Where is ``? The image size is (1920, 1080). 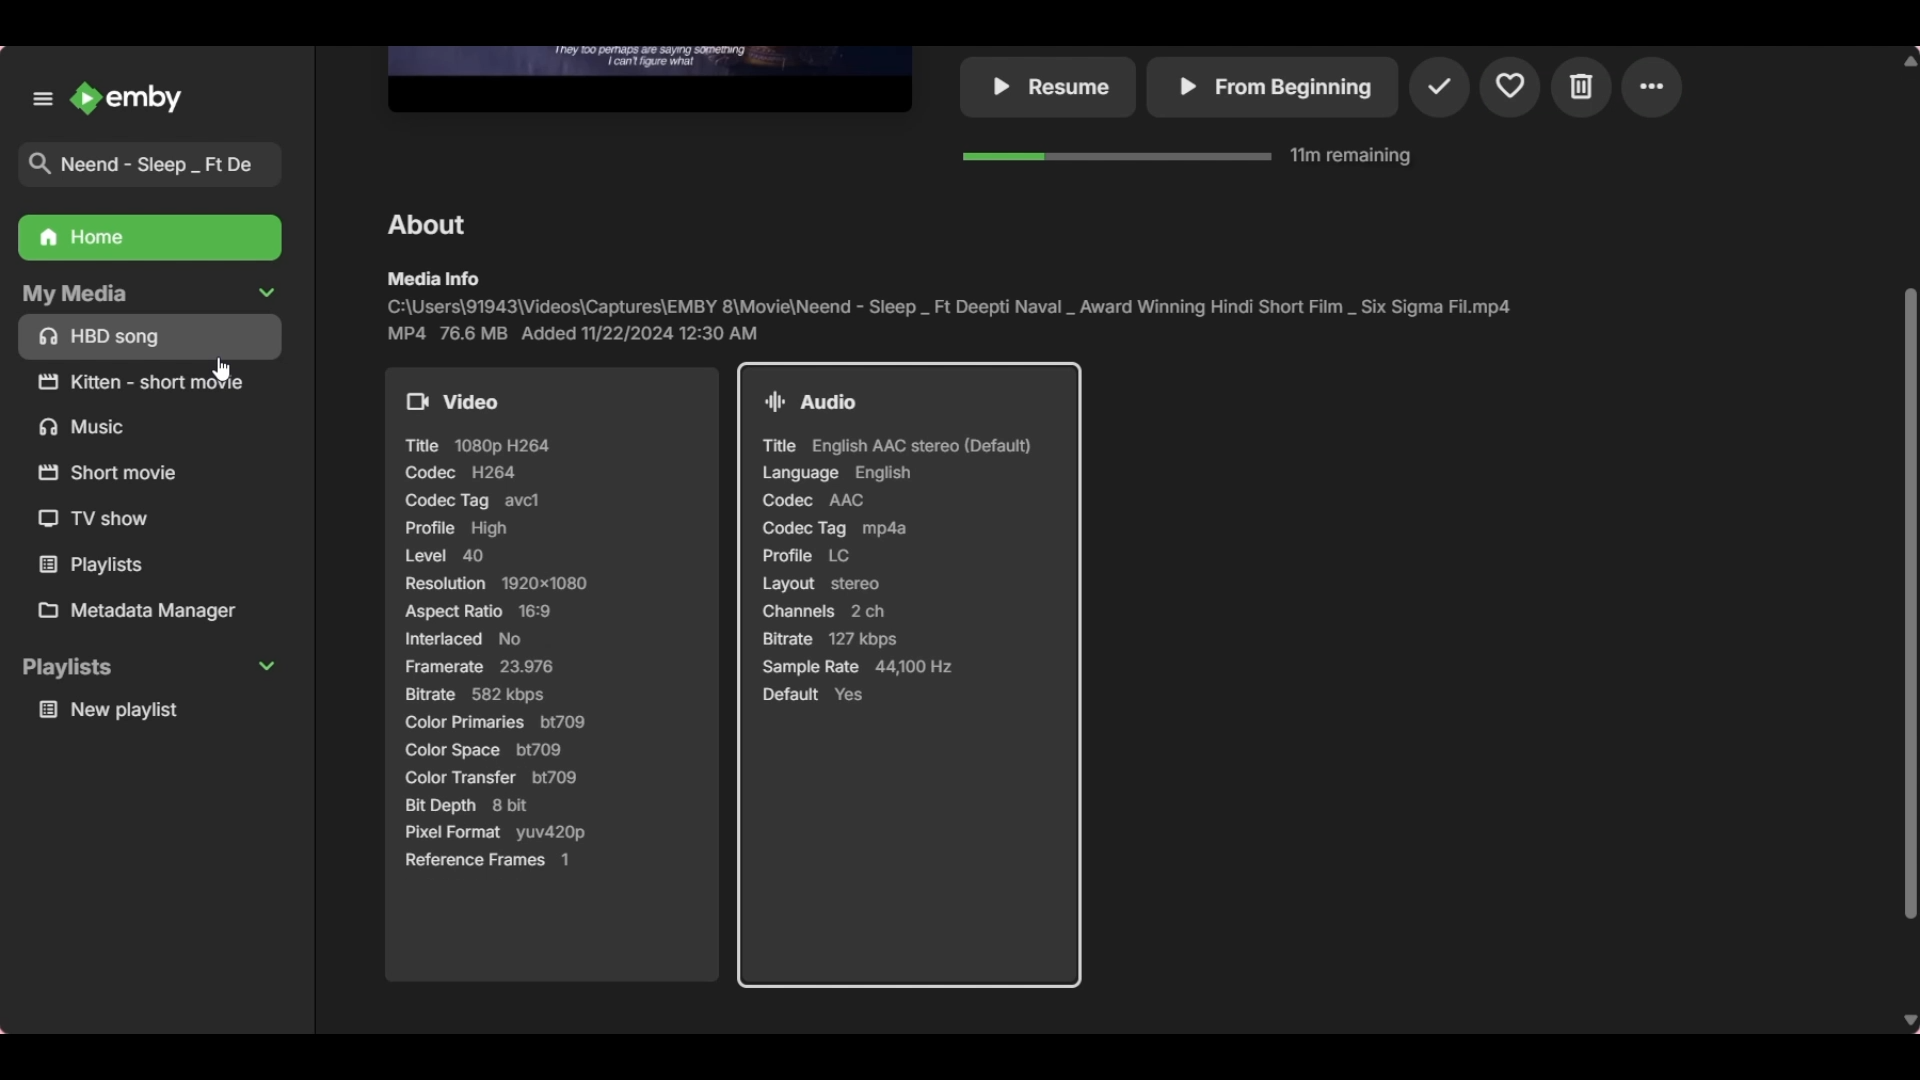
 is located at coordinates (1272, 87).